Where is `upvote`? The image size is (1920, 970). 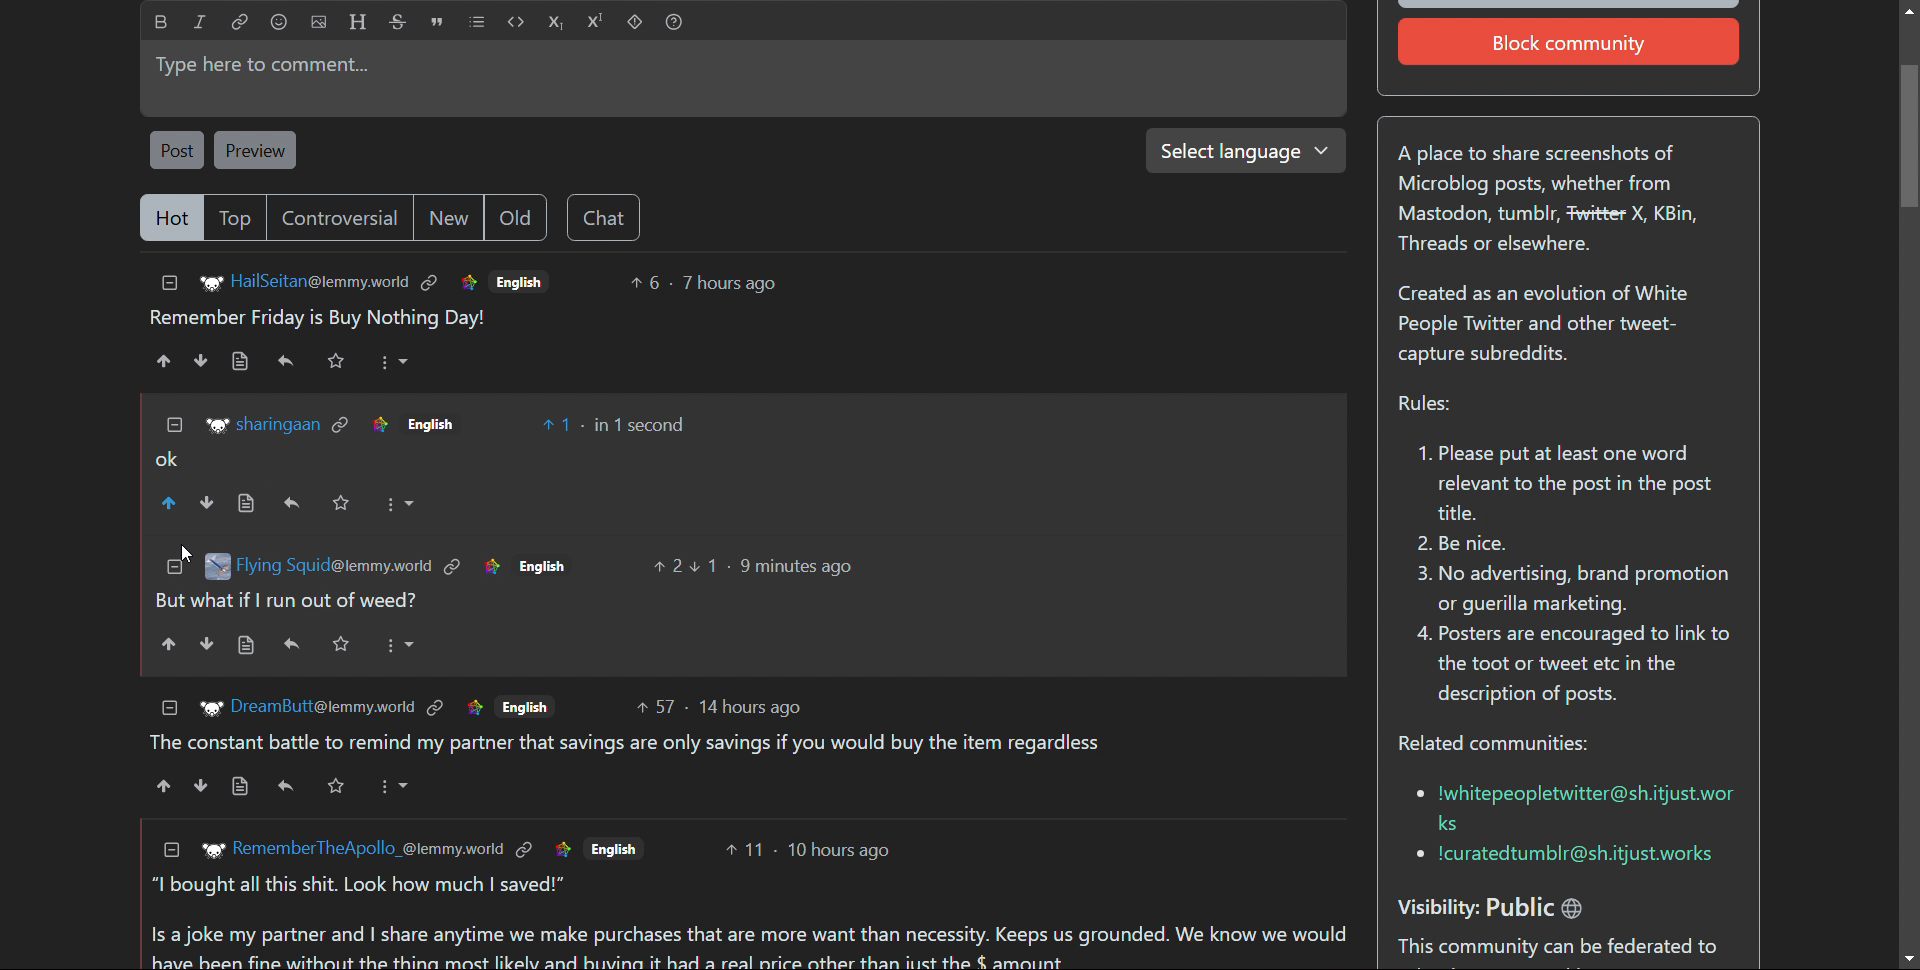 upvote is located at coordinates (164, 784).